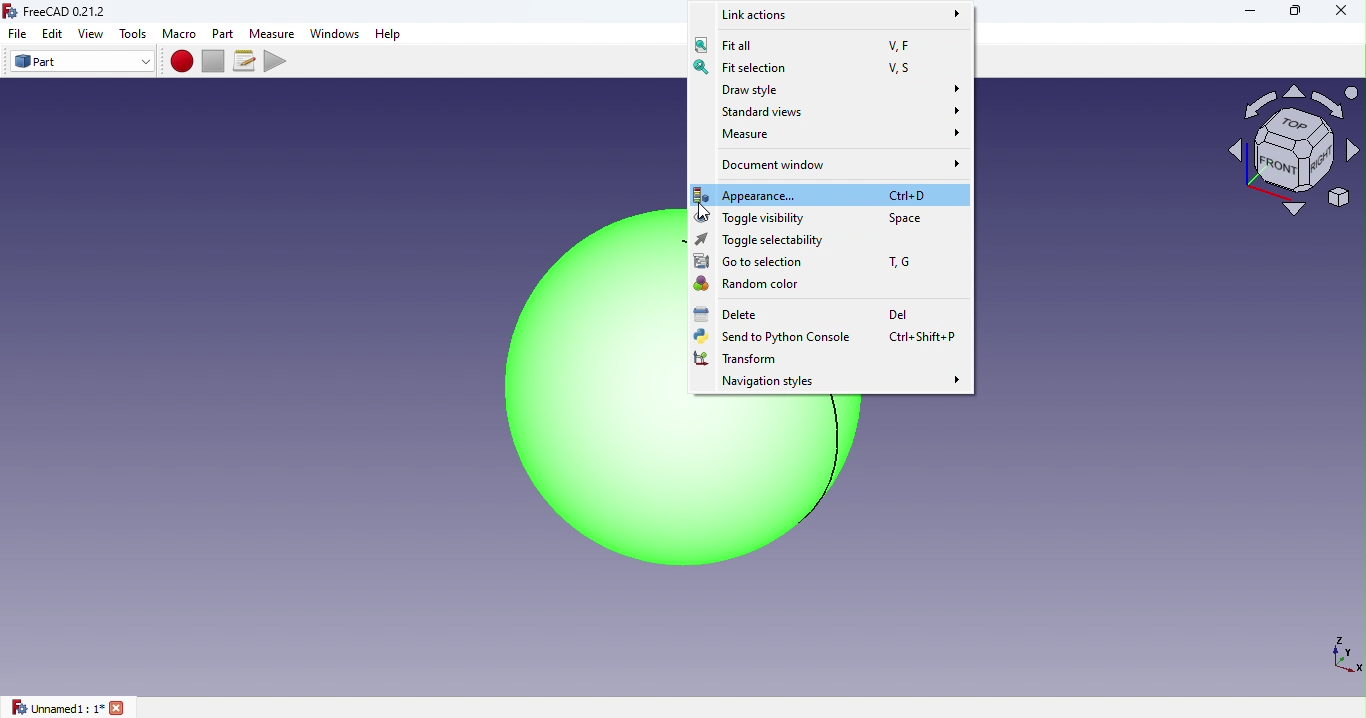  Describe the element at coordinates (179, 34) in the screenshot. I see `Macro` at that location.